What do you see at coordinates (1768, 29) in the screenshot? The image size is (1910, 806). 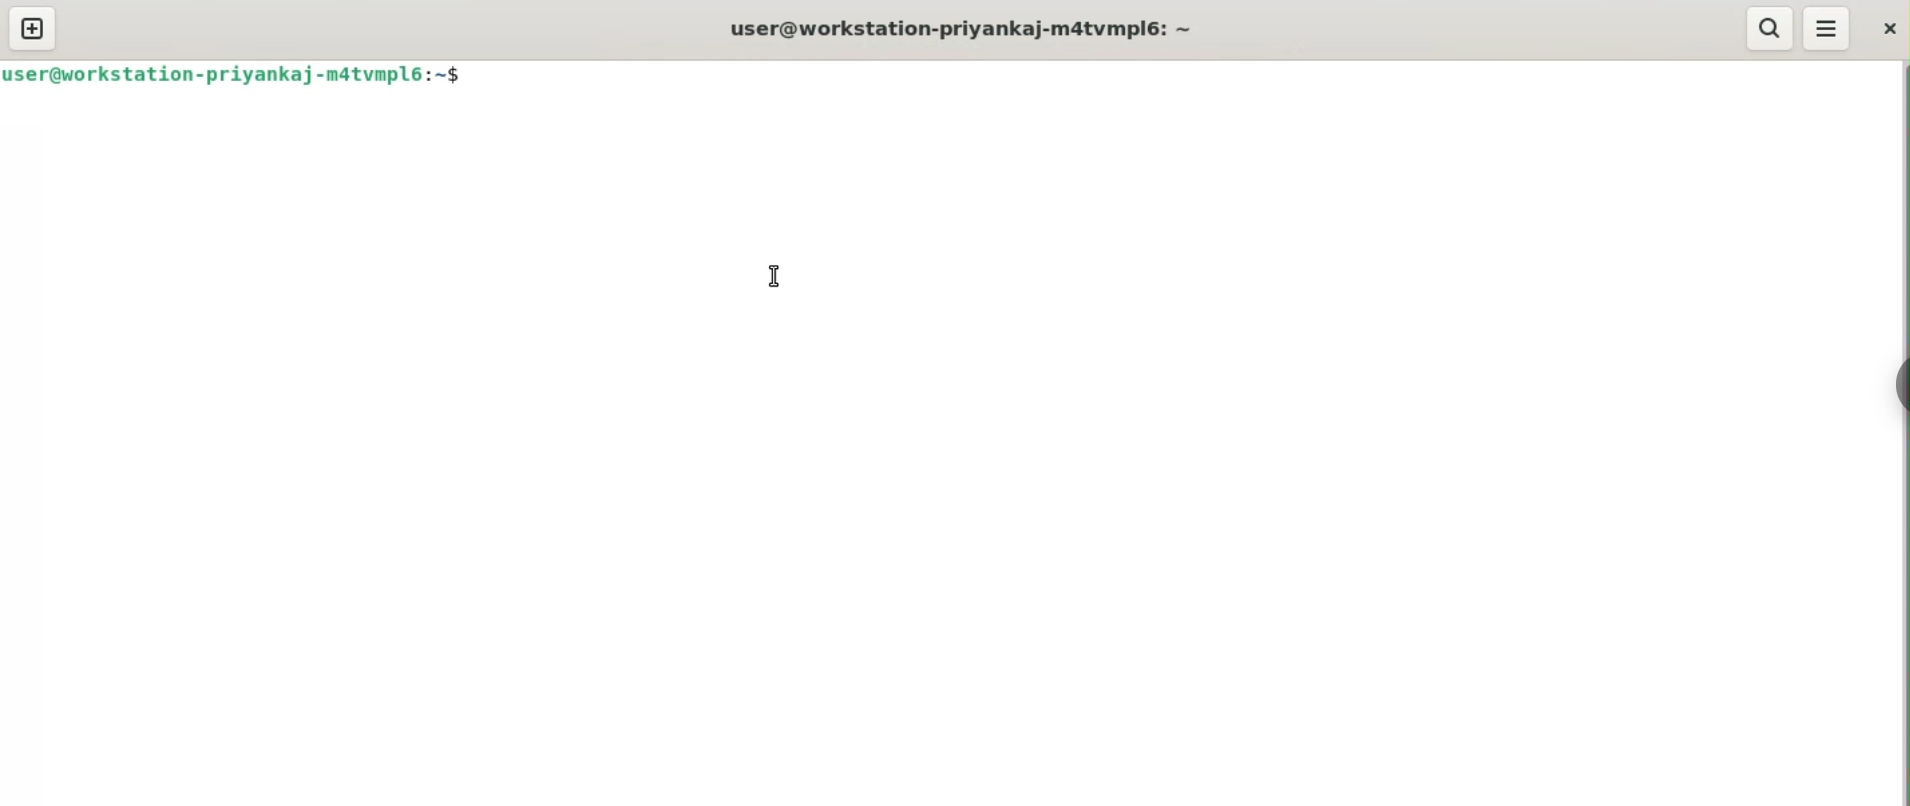 I see `search` at bounding box center [1768, 29].